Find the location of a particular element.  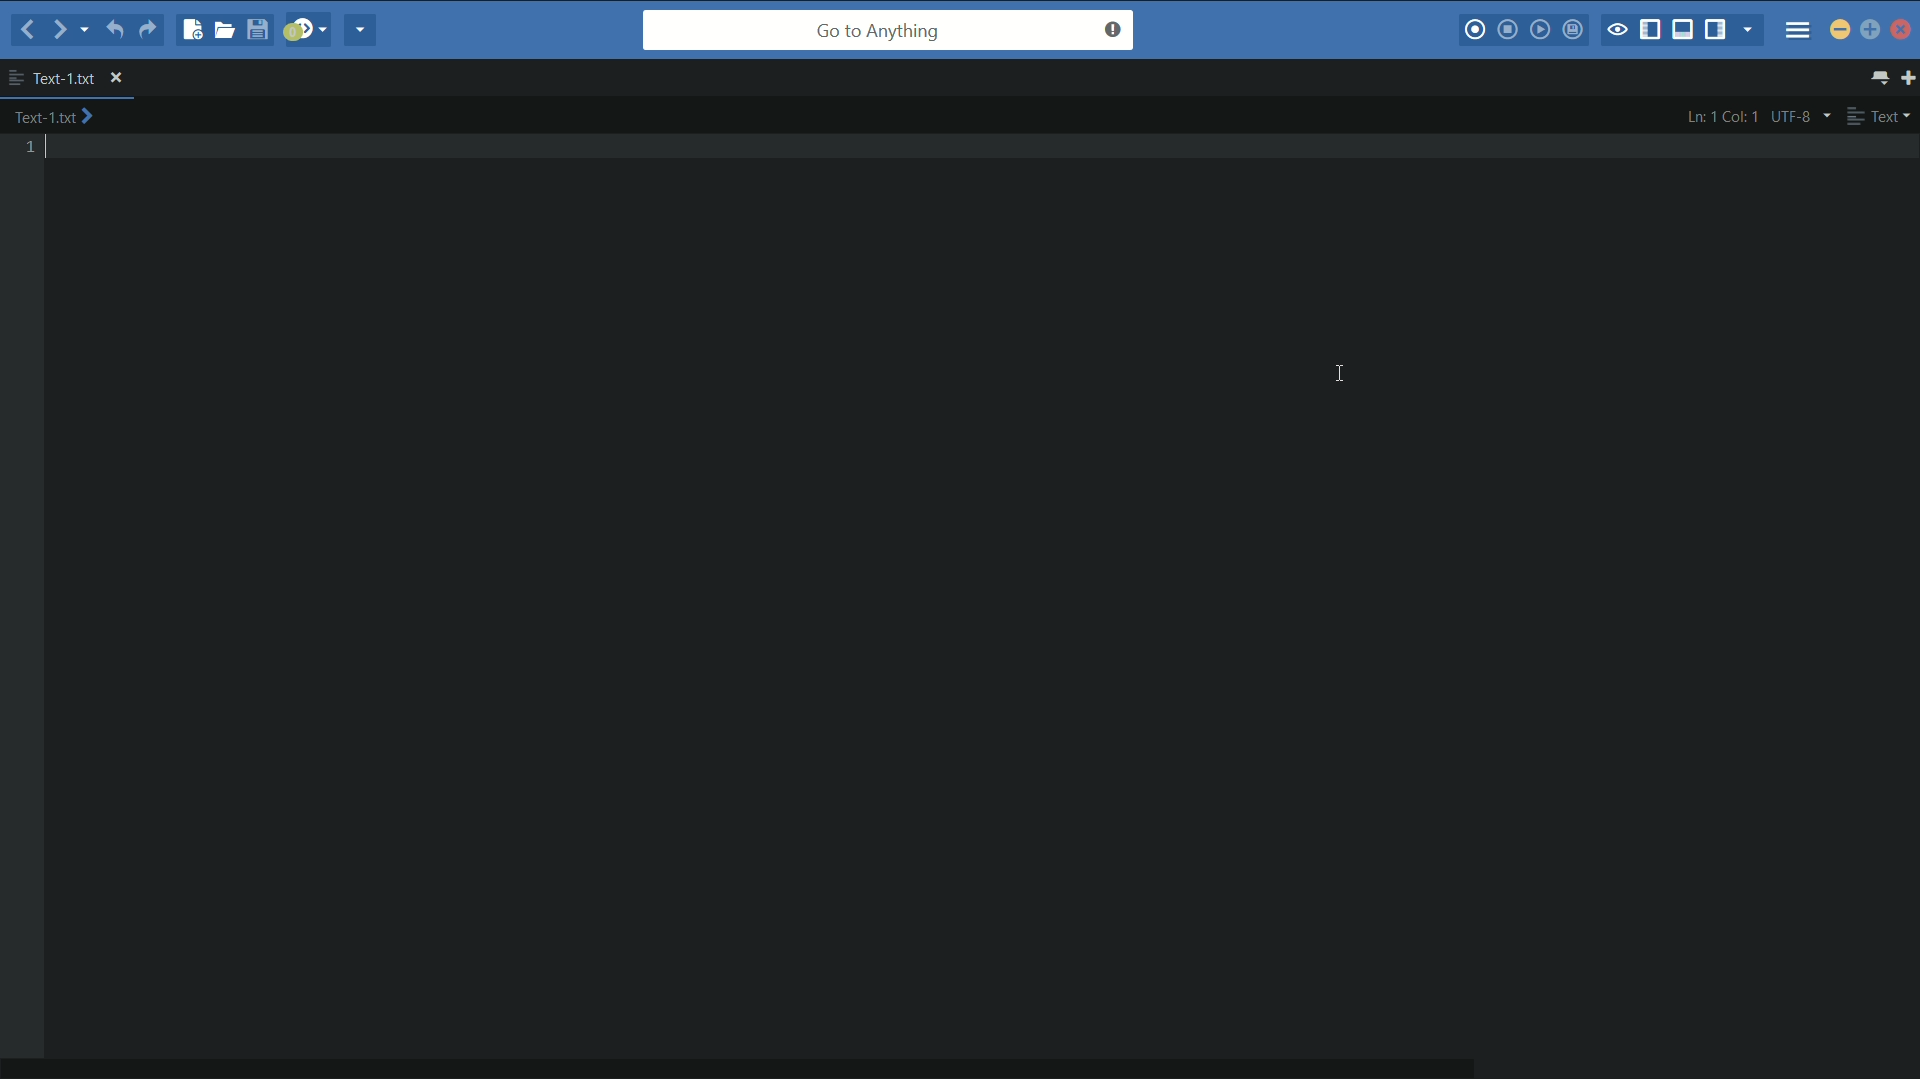

maximize is located at coordinates (1871, 30).